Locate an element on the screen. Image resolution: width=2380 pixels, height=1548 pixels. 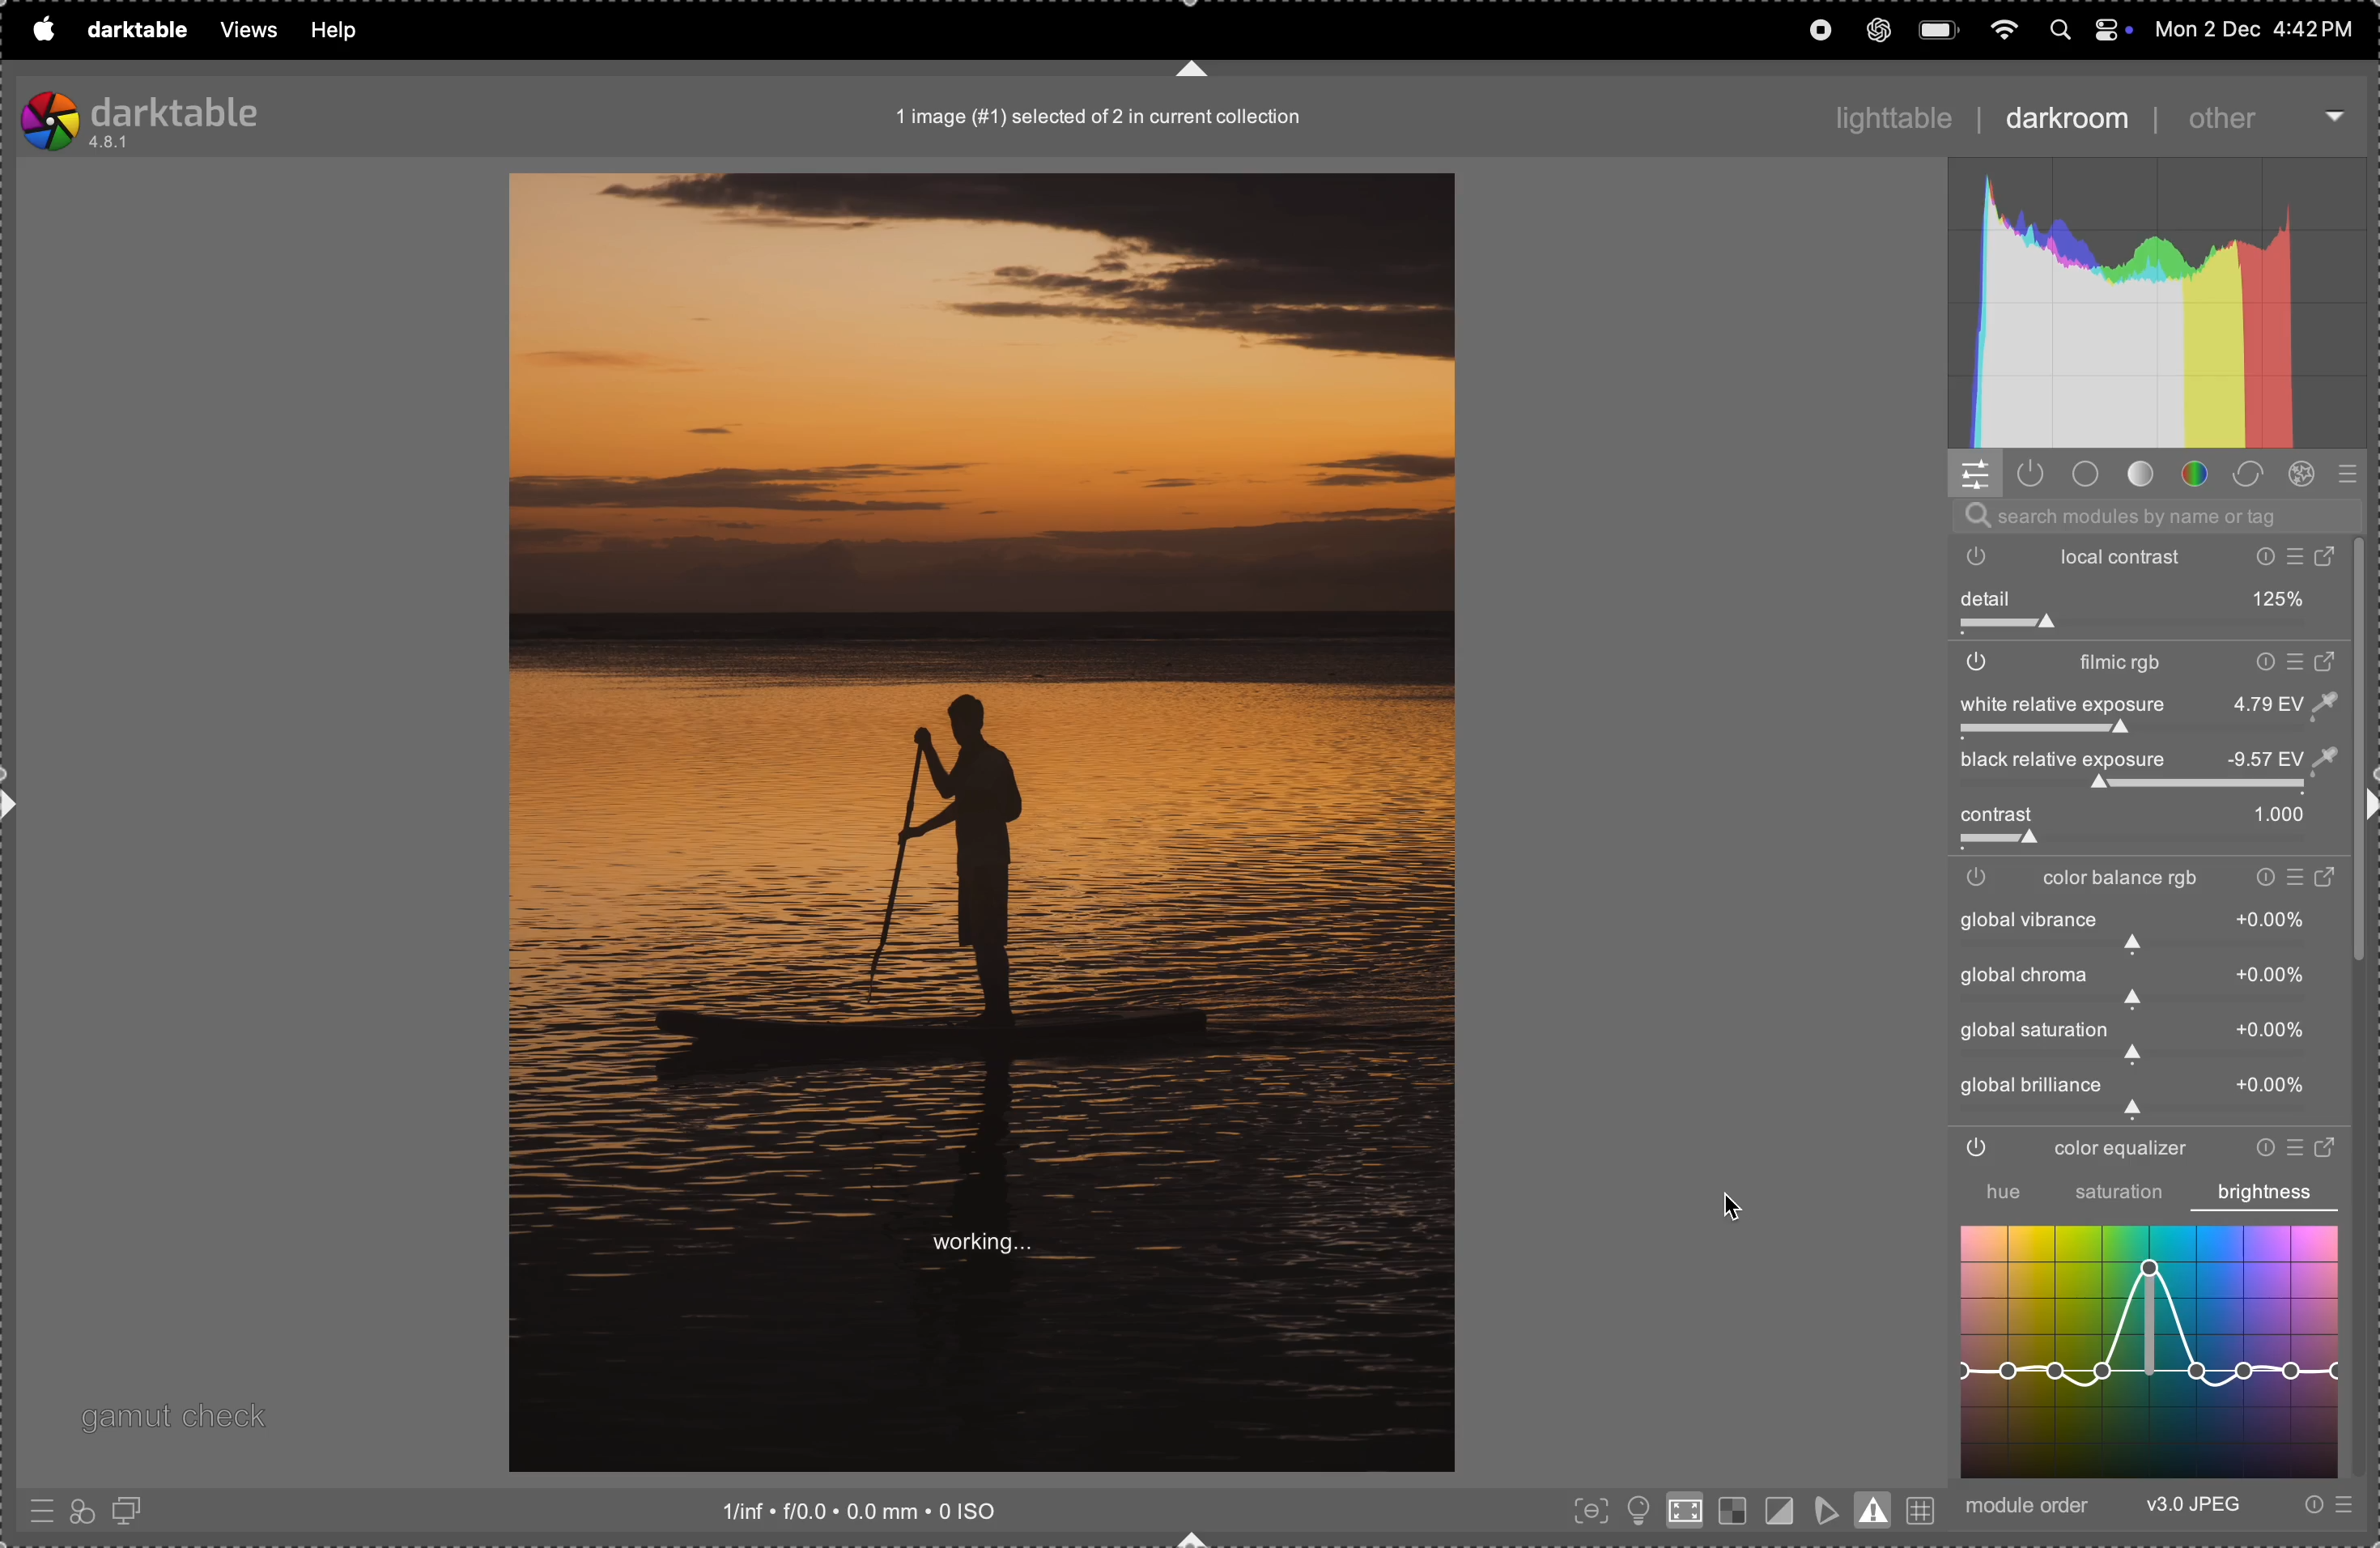
togglebar is located at coordinates (2138, 787).